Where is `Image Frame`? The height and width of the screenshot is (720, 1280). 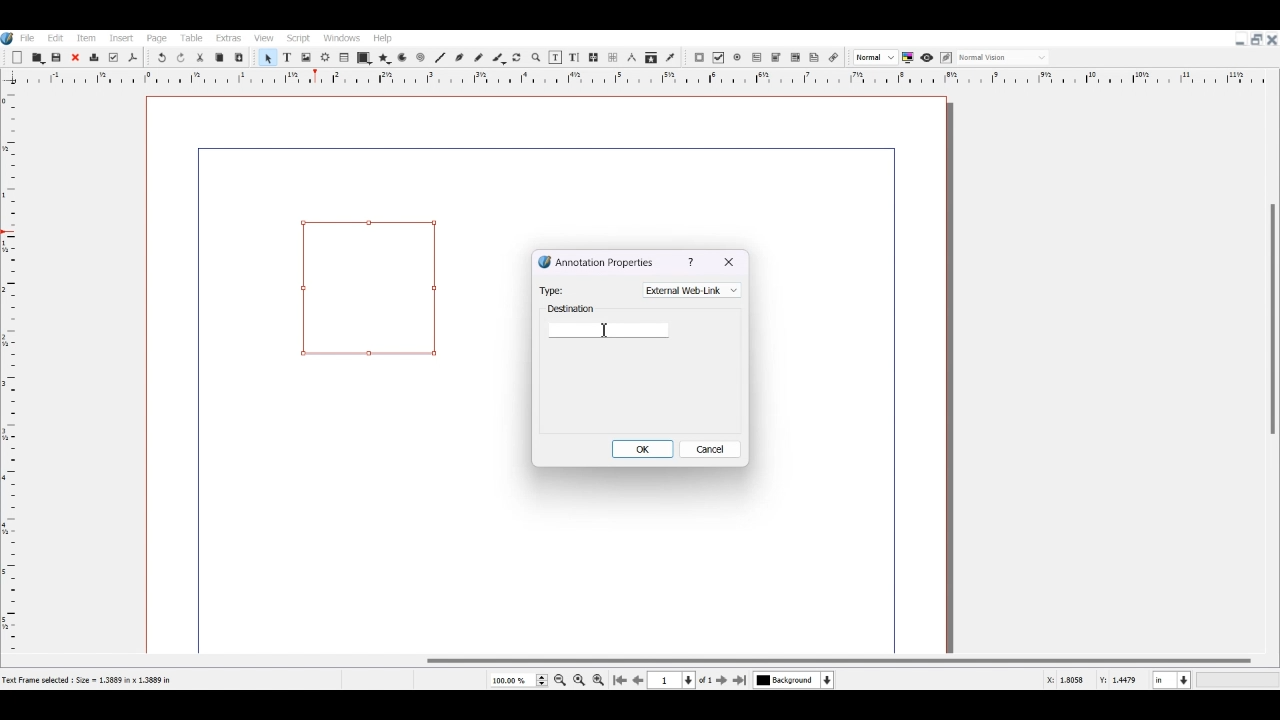 Image Frame is located at coordinates (306, 57).